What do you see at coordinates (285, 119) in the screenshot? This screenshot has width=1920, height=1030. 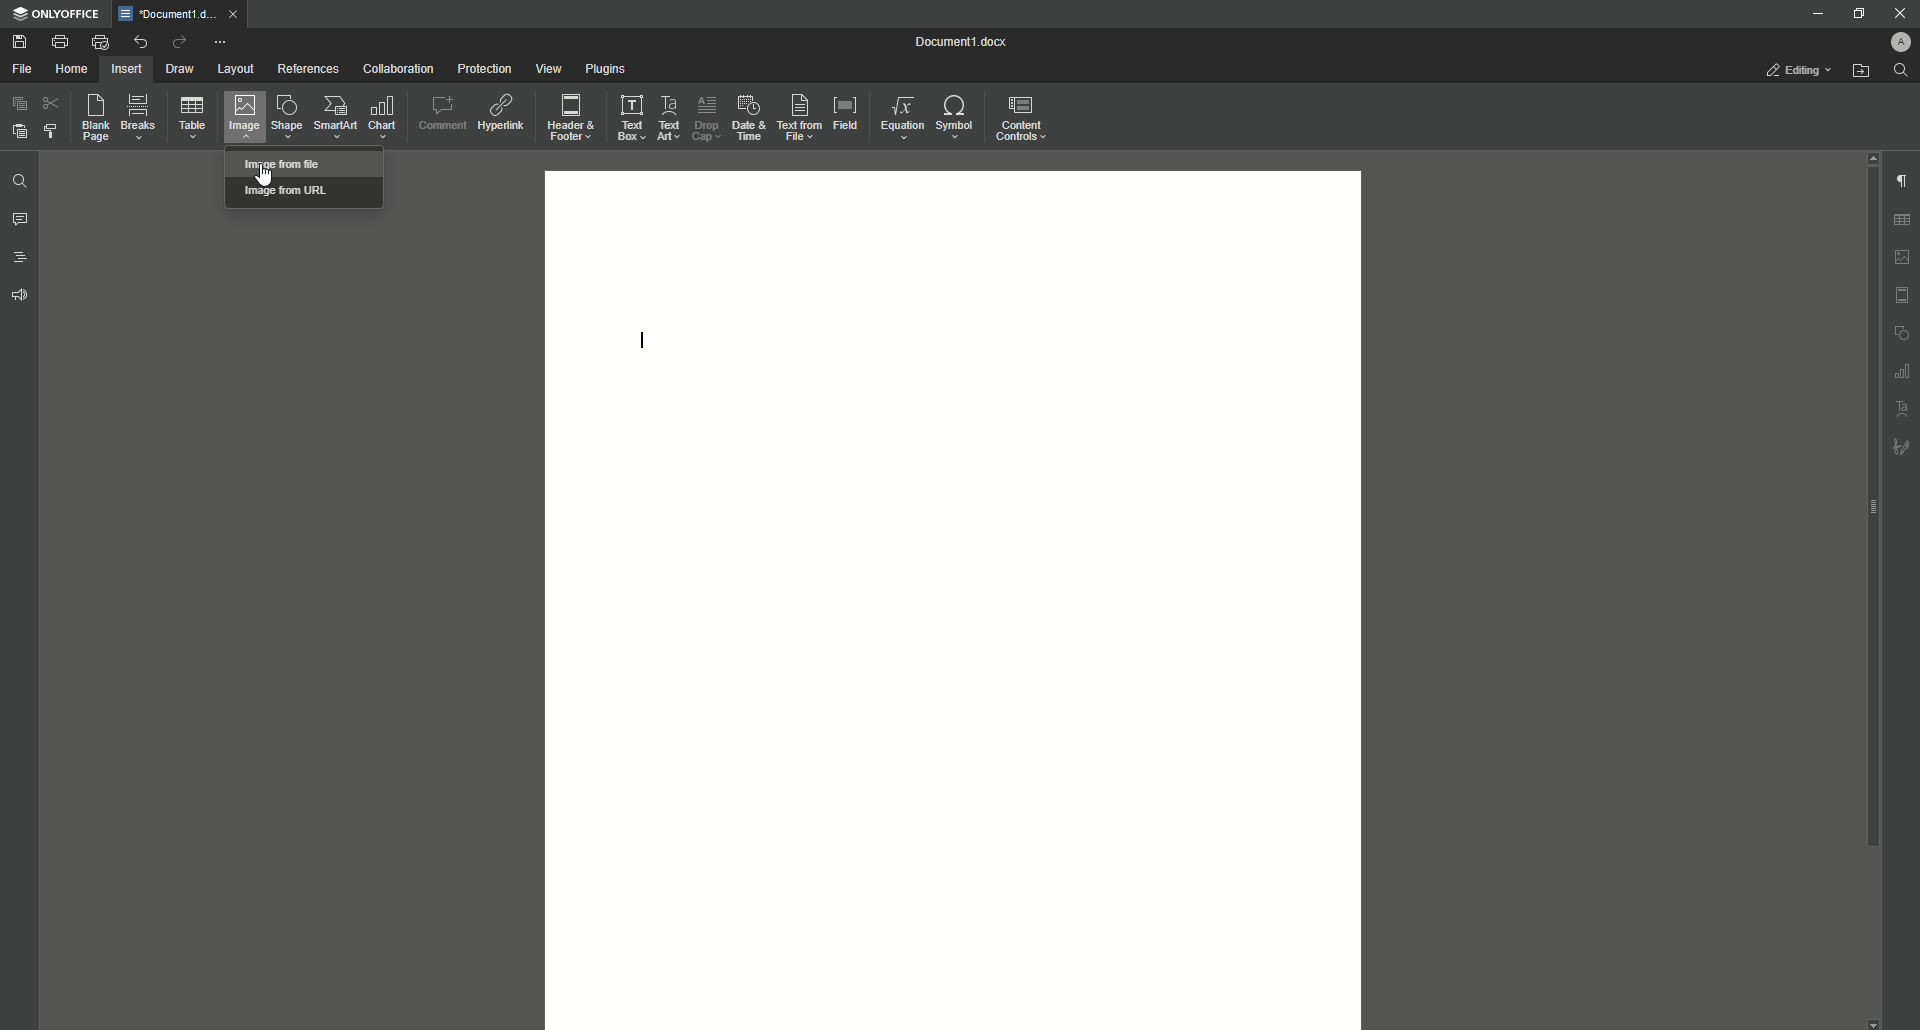 I see `Shape` at bounding box center [285, 119].